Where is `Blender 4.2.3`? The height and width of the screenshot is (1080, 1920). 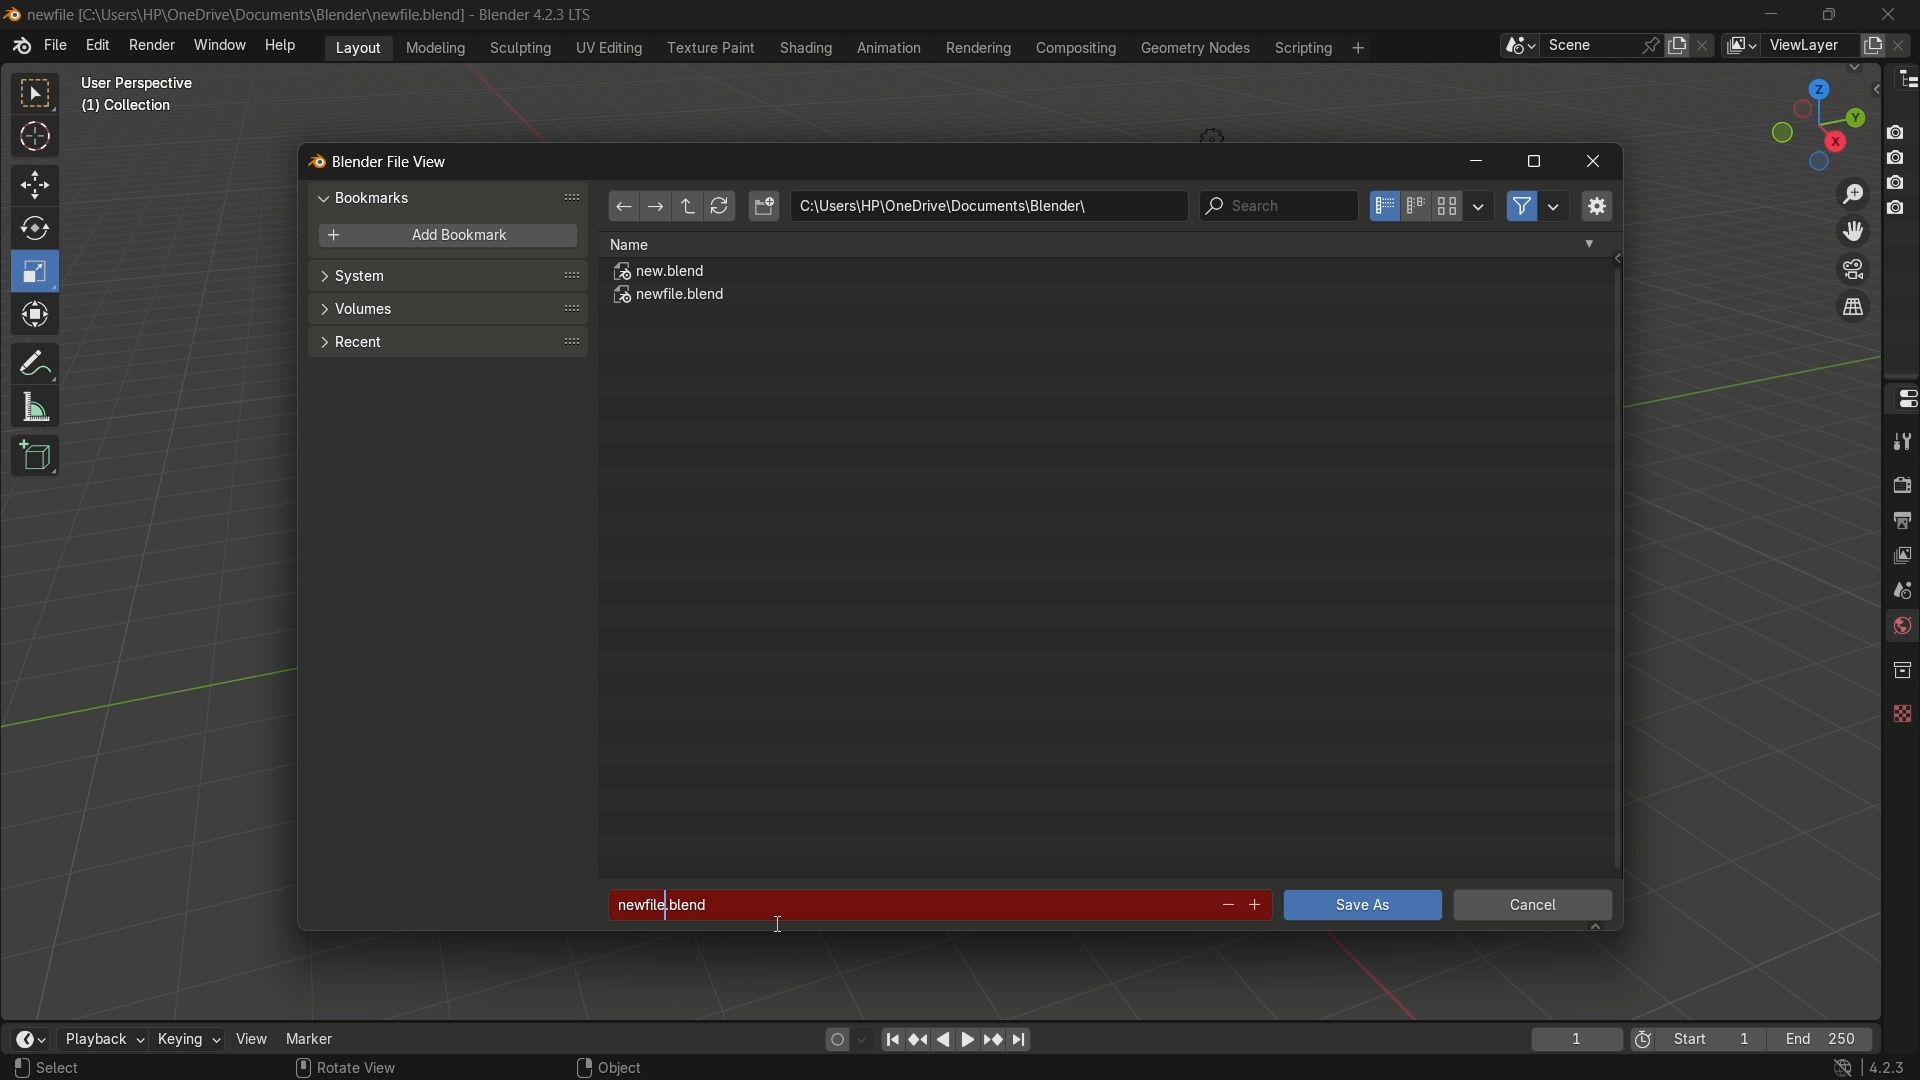 Blender 4.2.3 is located at coordinates (530, 14).